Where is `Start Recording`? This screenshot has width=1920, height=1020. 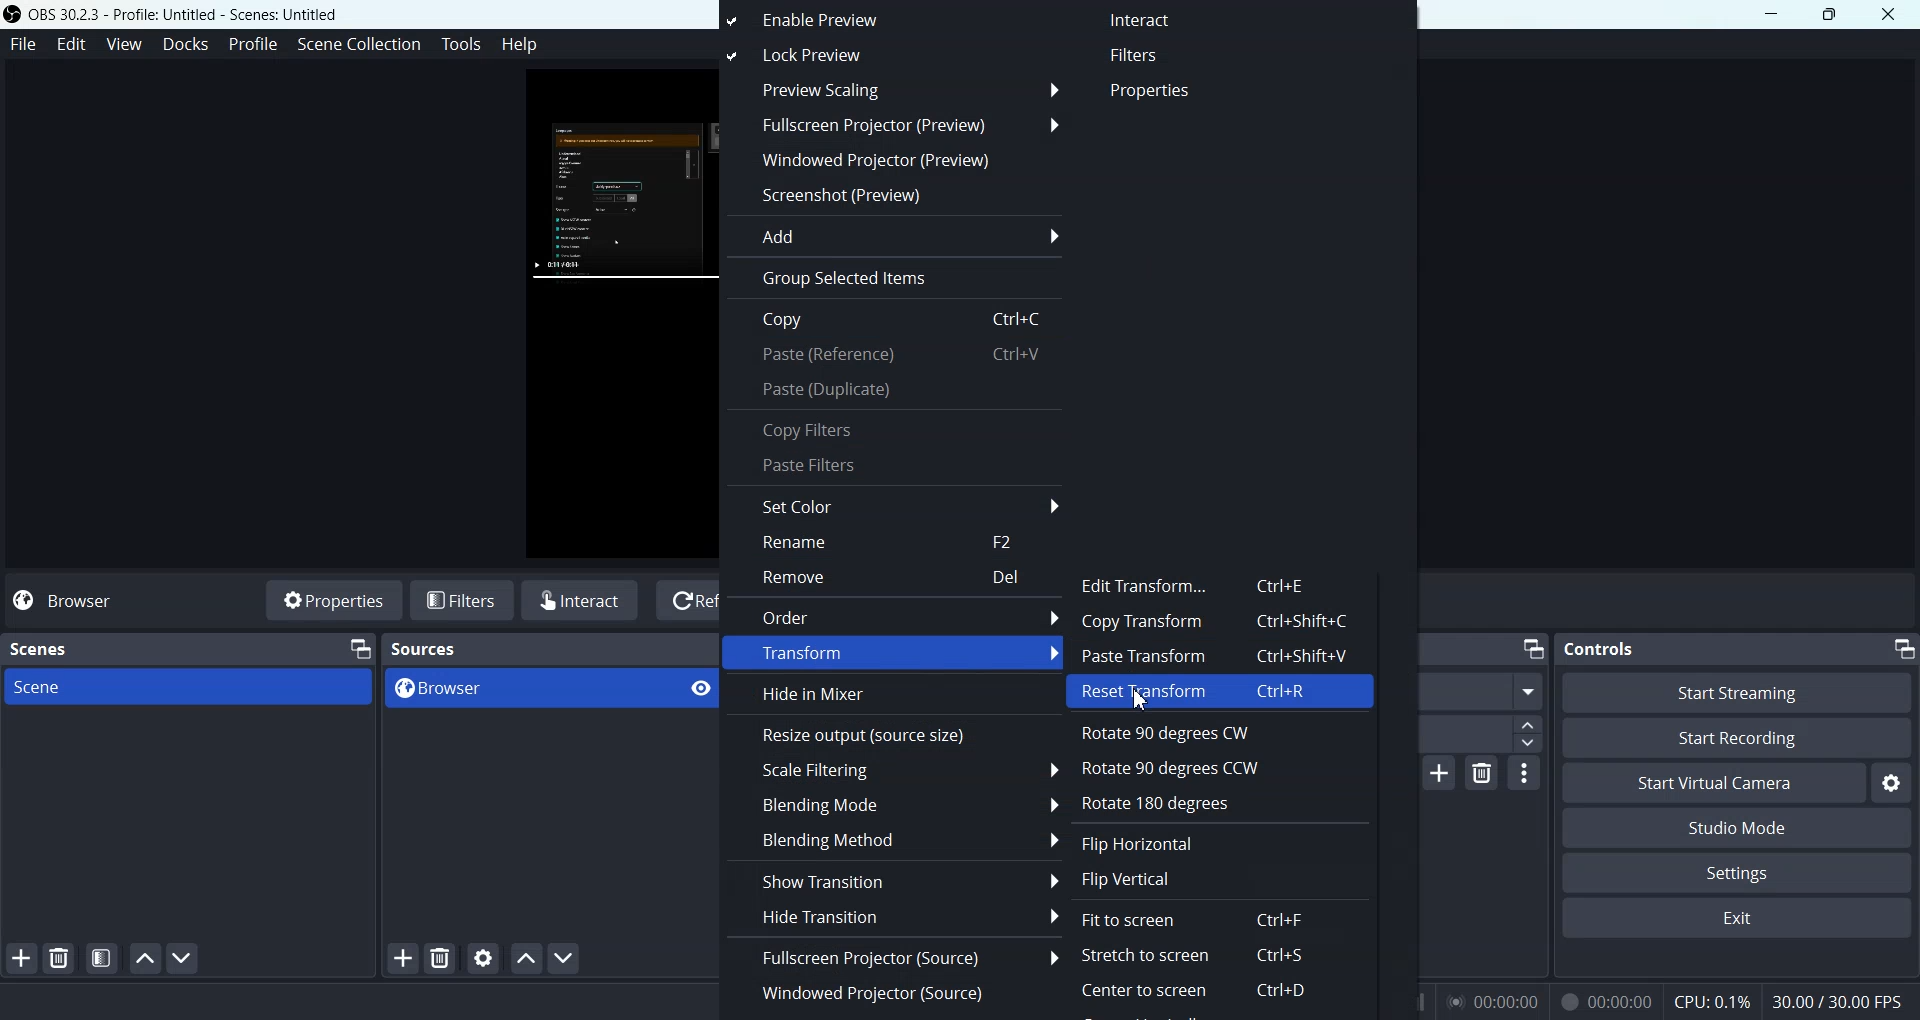
Start Recording is located at coordinates (1735, 739).